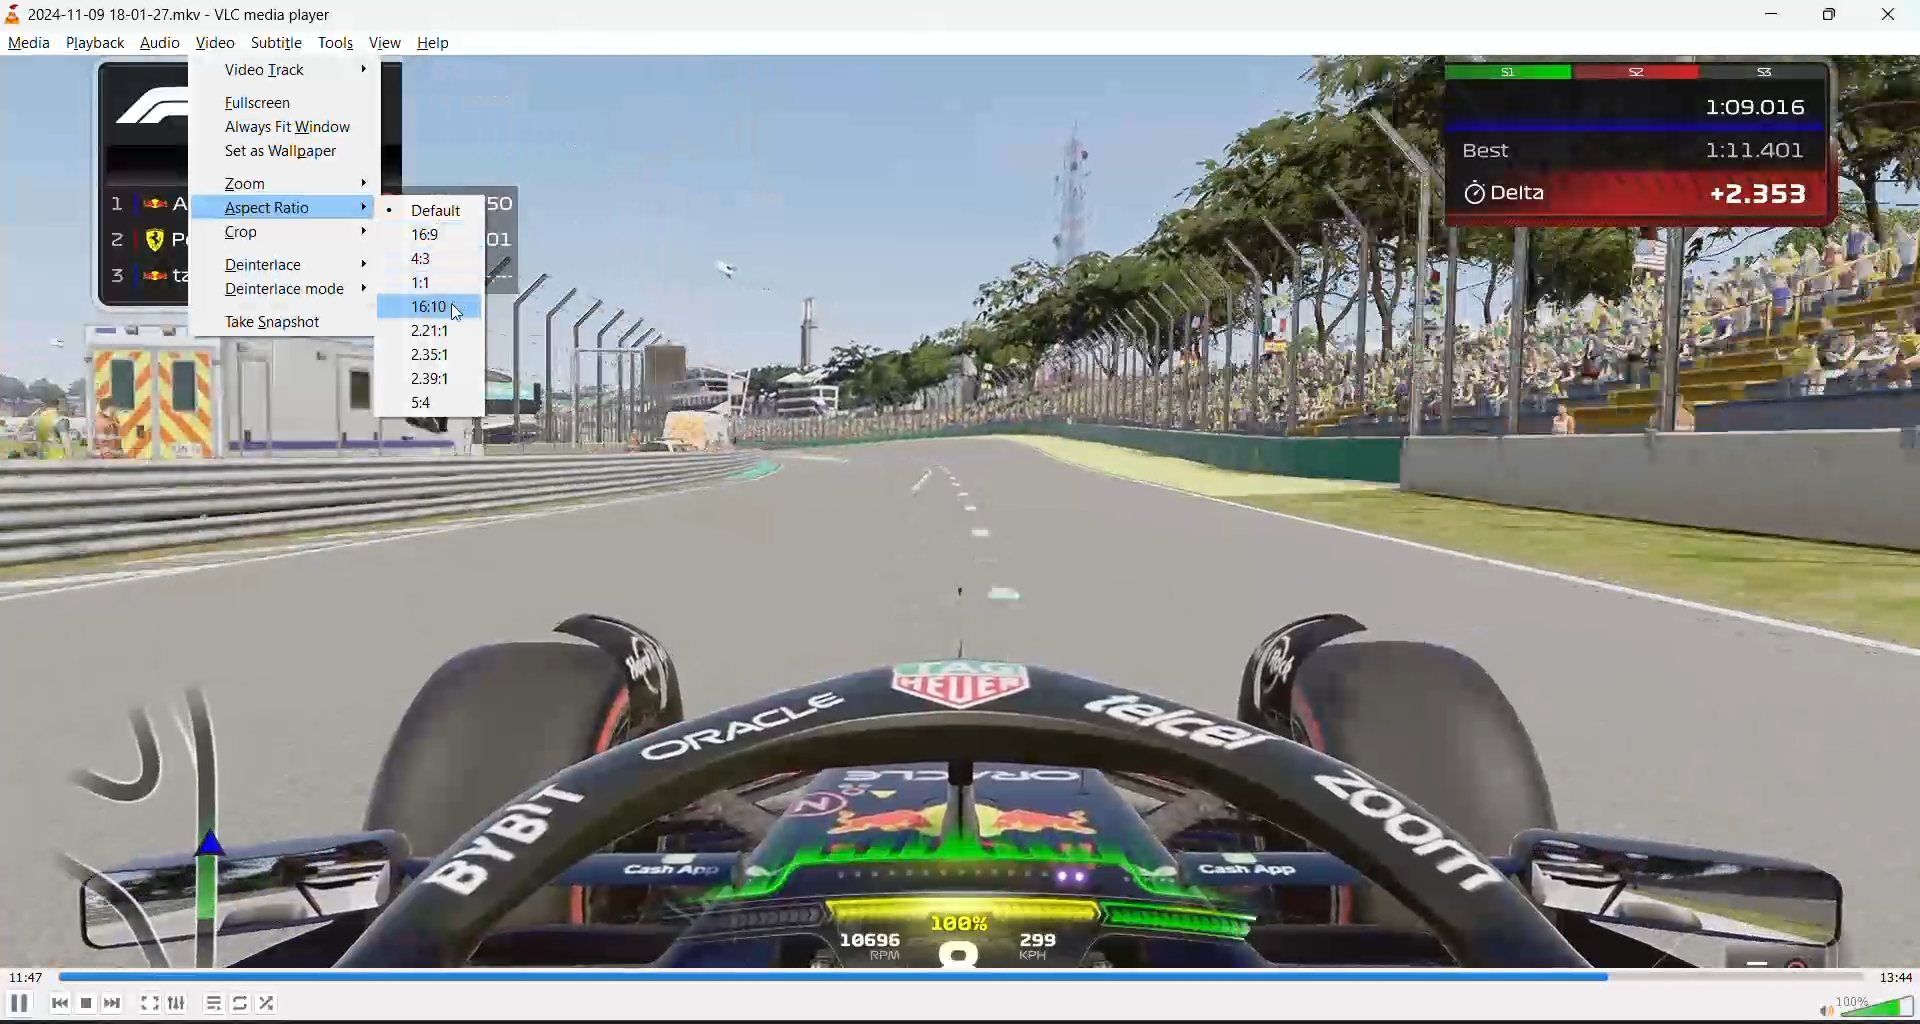 This screenshot has height=1024, width=1920. I want to click on aspect ratio, so click(271, 207).